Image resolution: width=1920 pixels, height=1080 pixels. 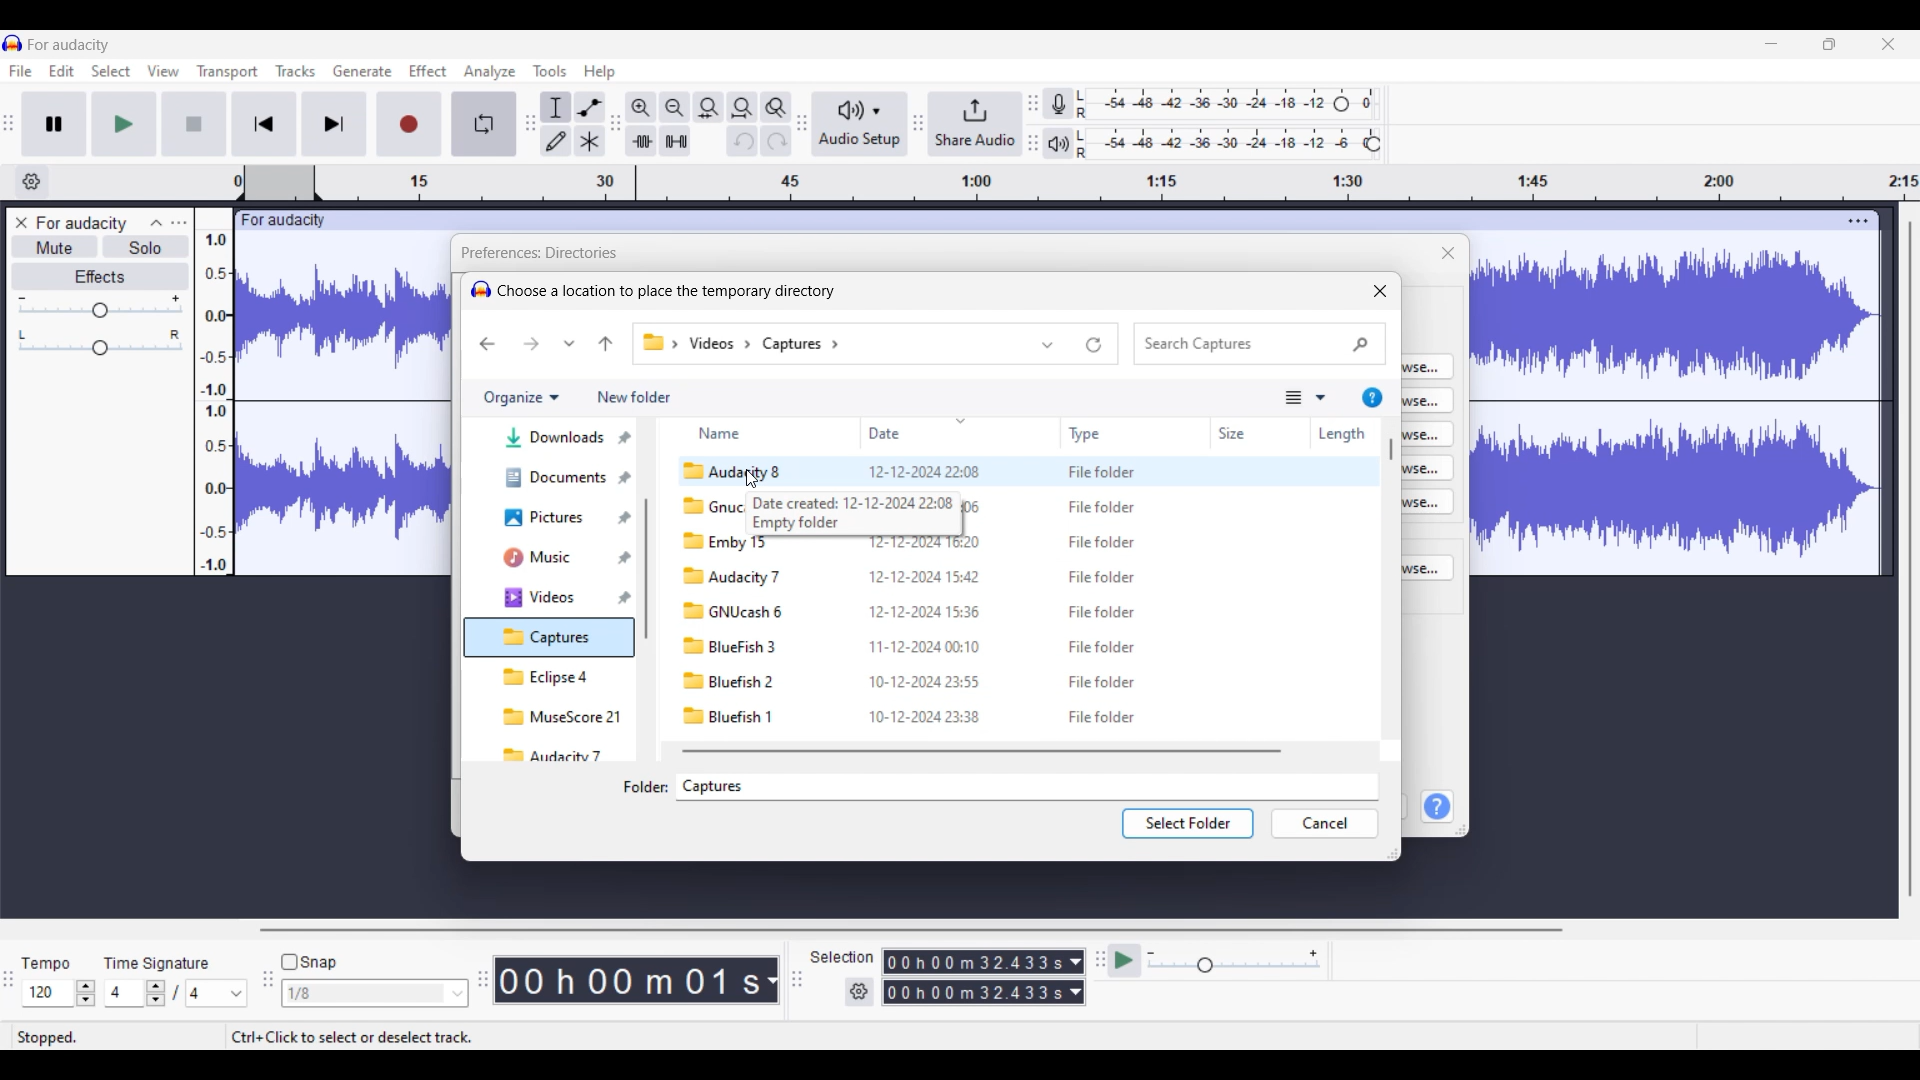 What do you see at coordinates (667, 290) in the screenshot?
I see `choose a location to place the temporary directory` at bounding box center [667, 290].